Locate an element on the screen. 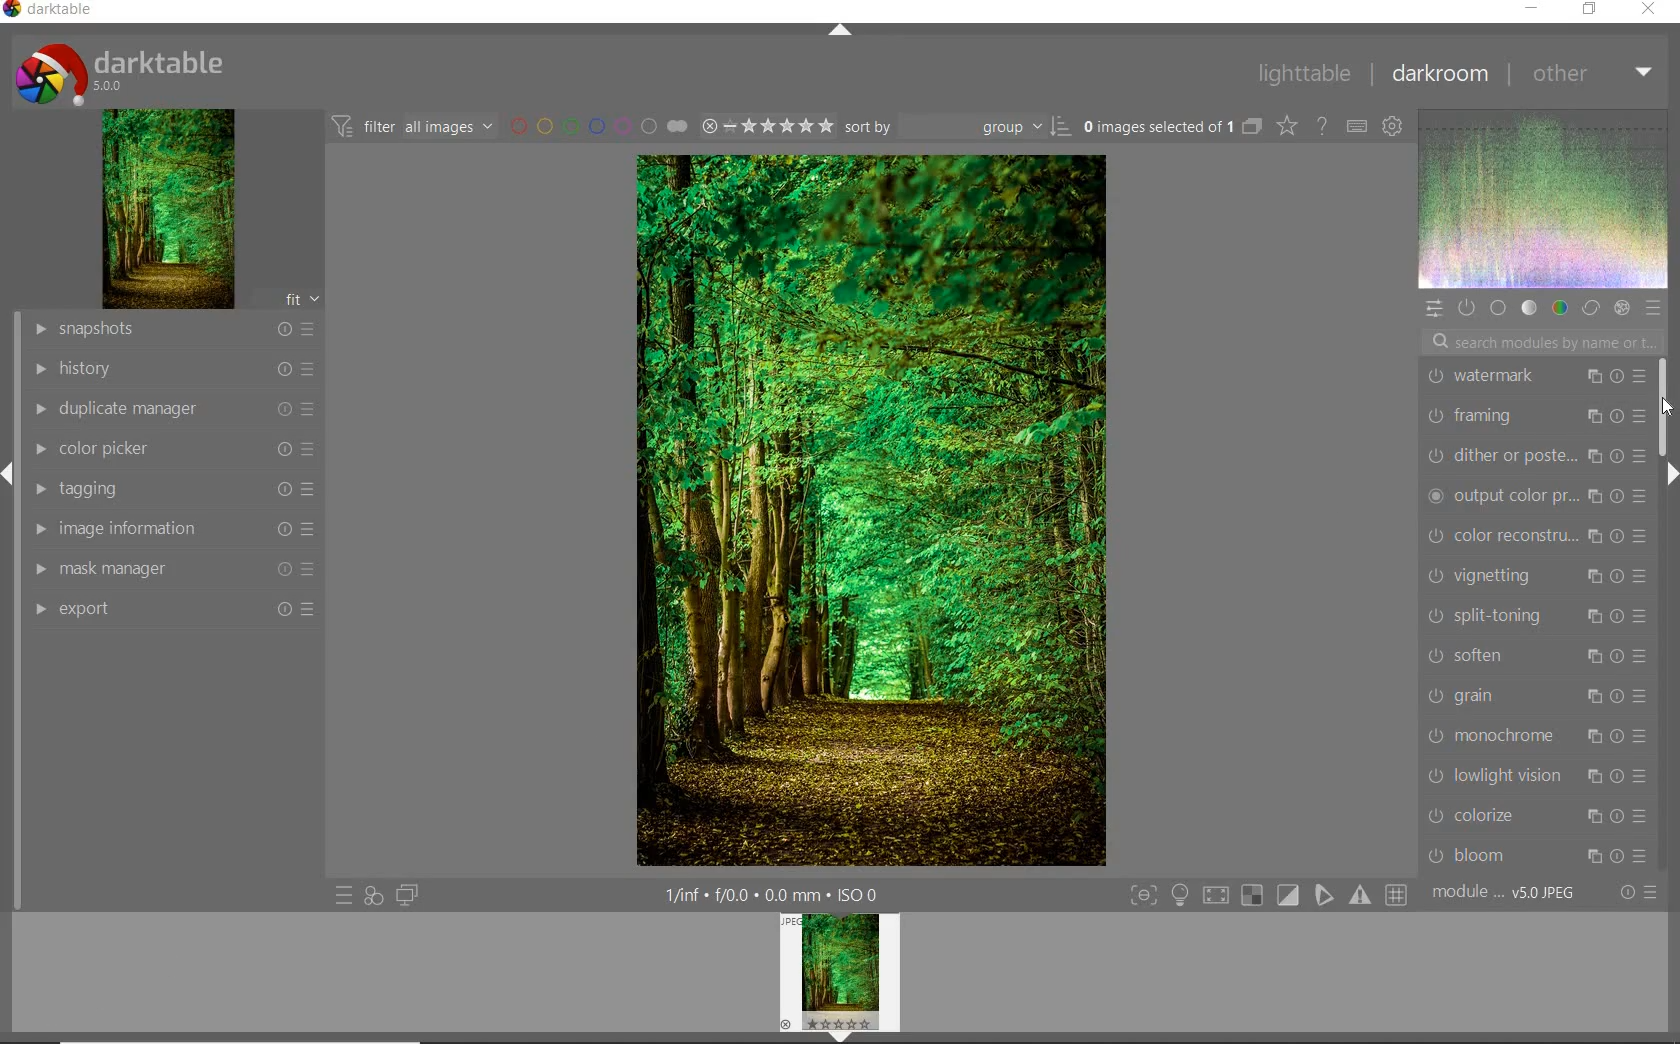 The image size is (1680, 1044). EFFORT is located at coordinates (176, 611).